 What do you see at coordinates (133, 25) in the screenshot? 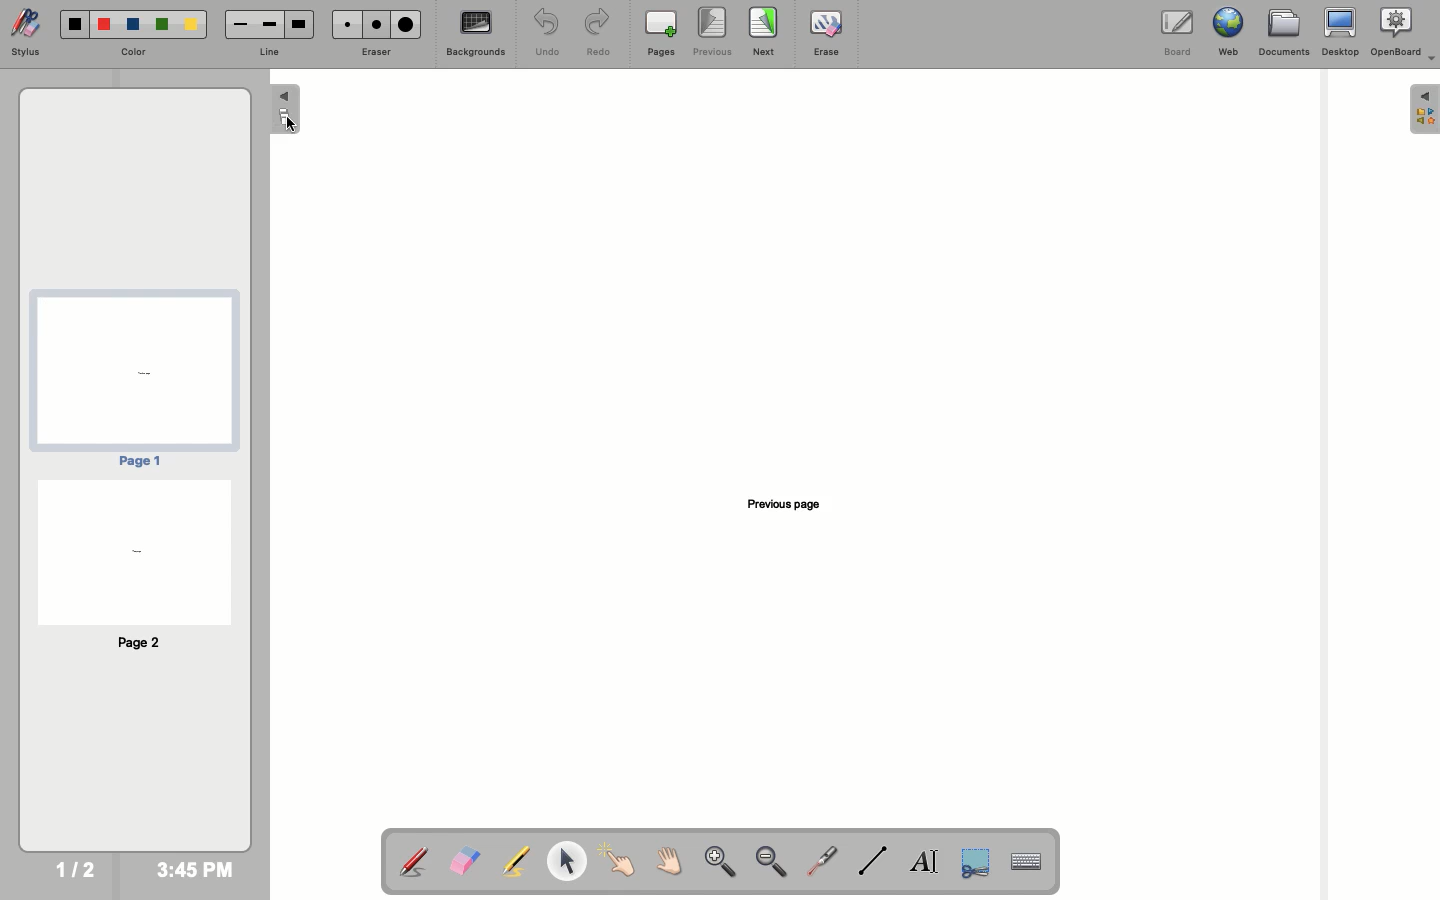
I see `Color 3` at bounding box center [133, 25].